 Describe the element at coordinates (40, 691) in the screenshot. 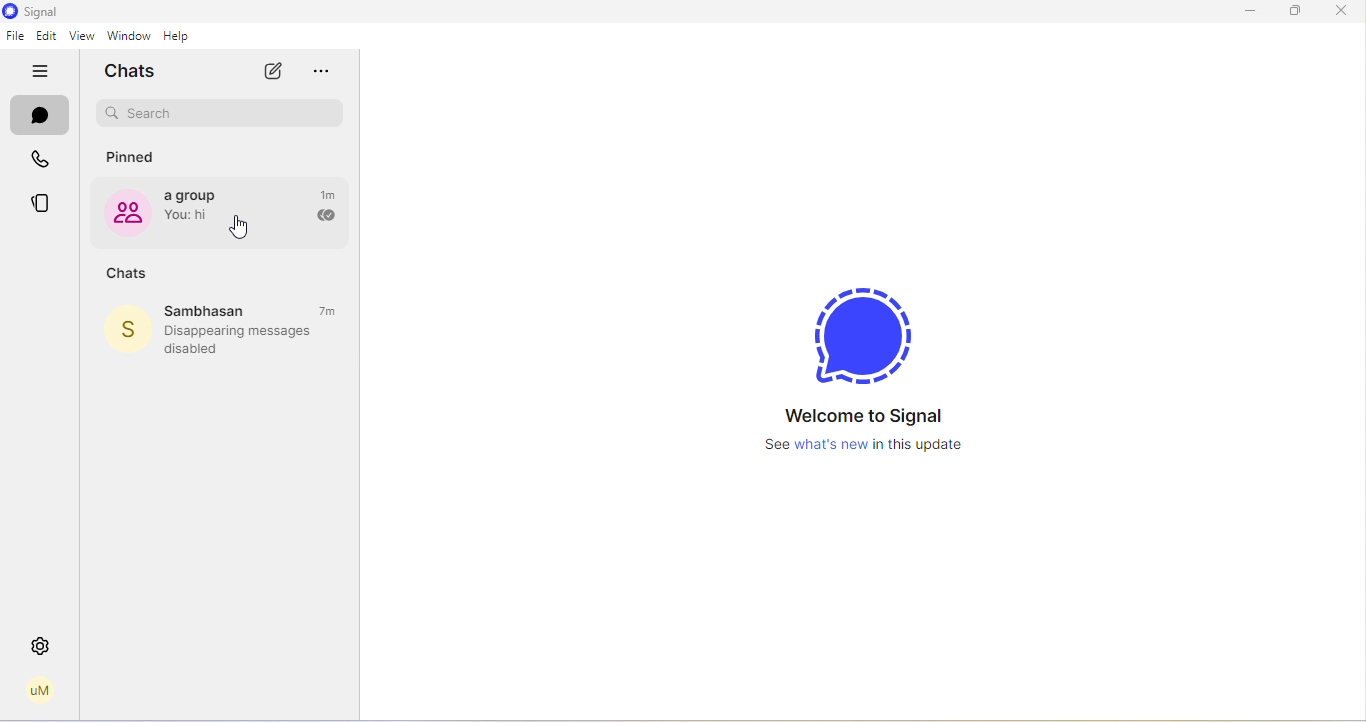

I see `profile` at that location.